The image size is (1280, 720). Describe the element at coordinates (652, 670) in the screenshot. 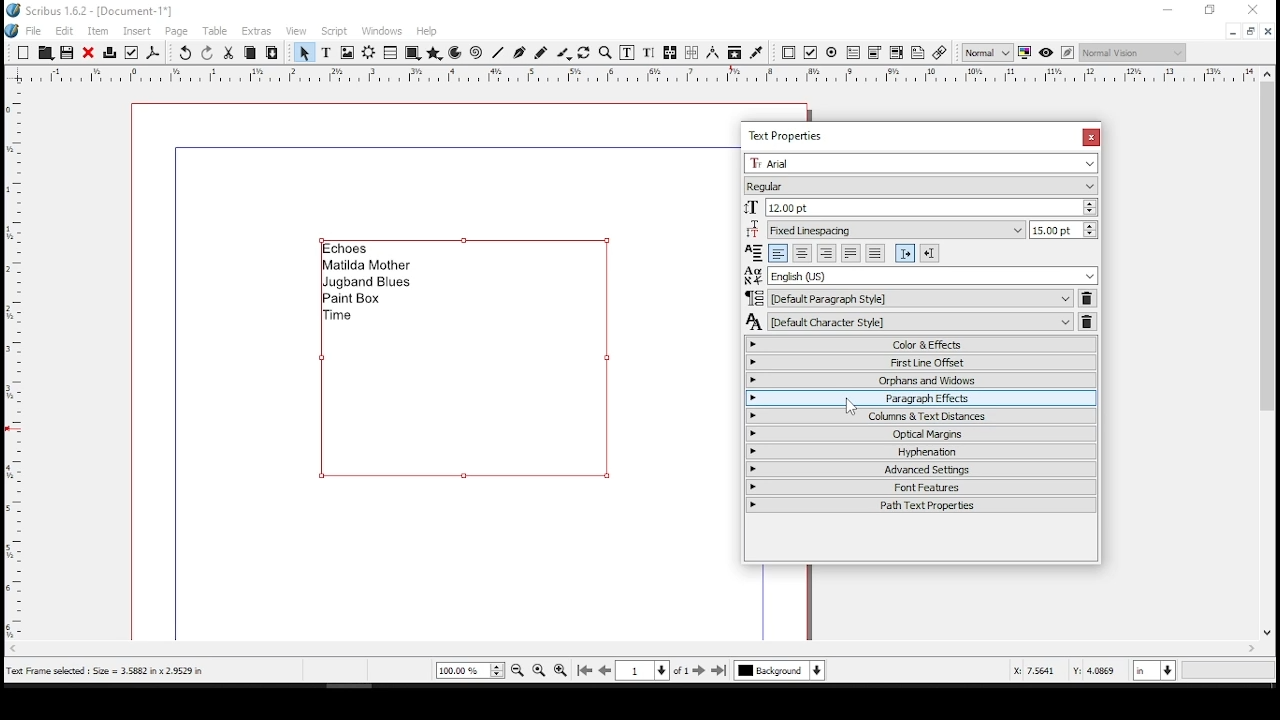

I see `go to page` at that location.